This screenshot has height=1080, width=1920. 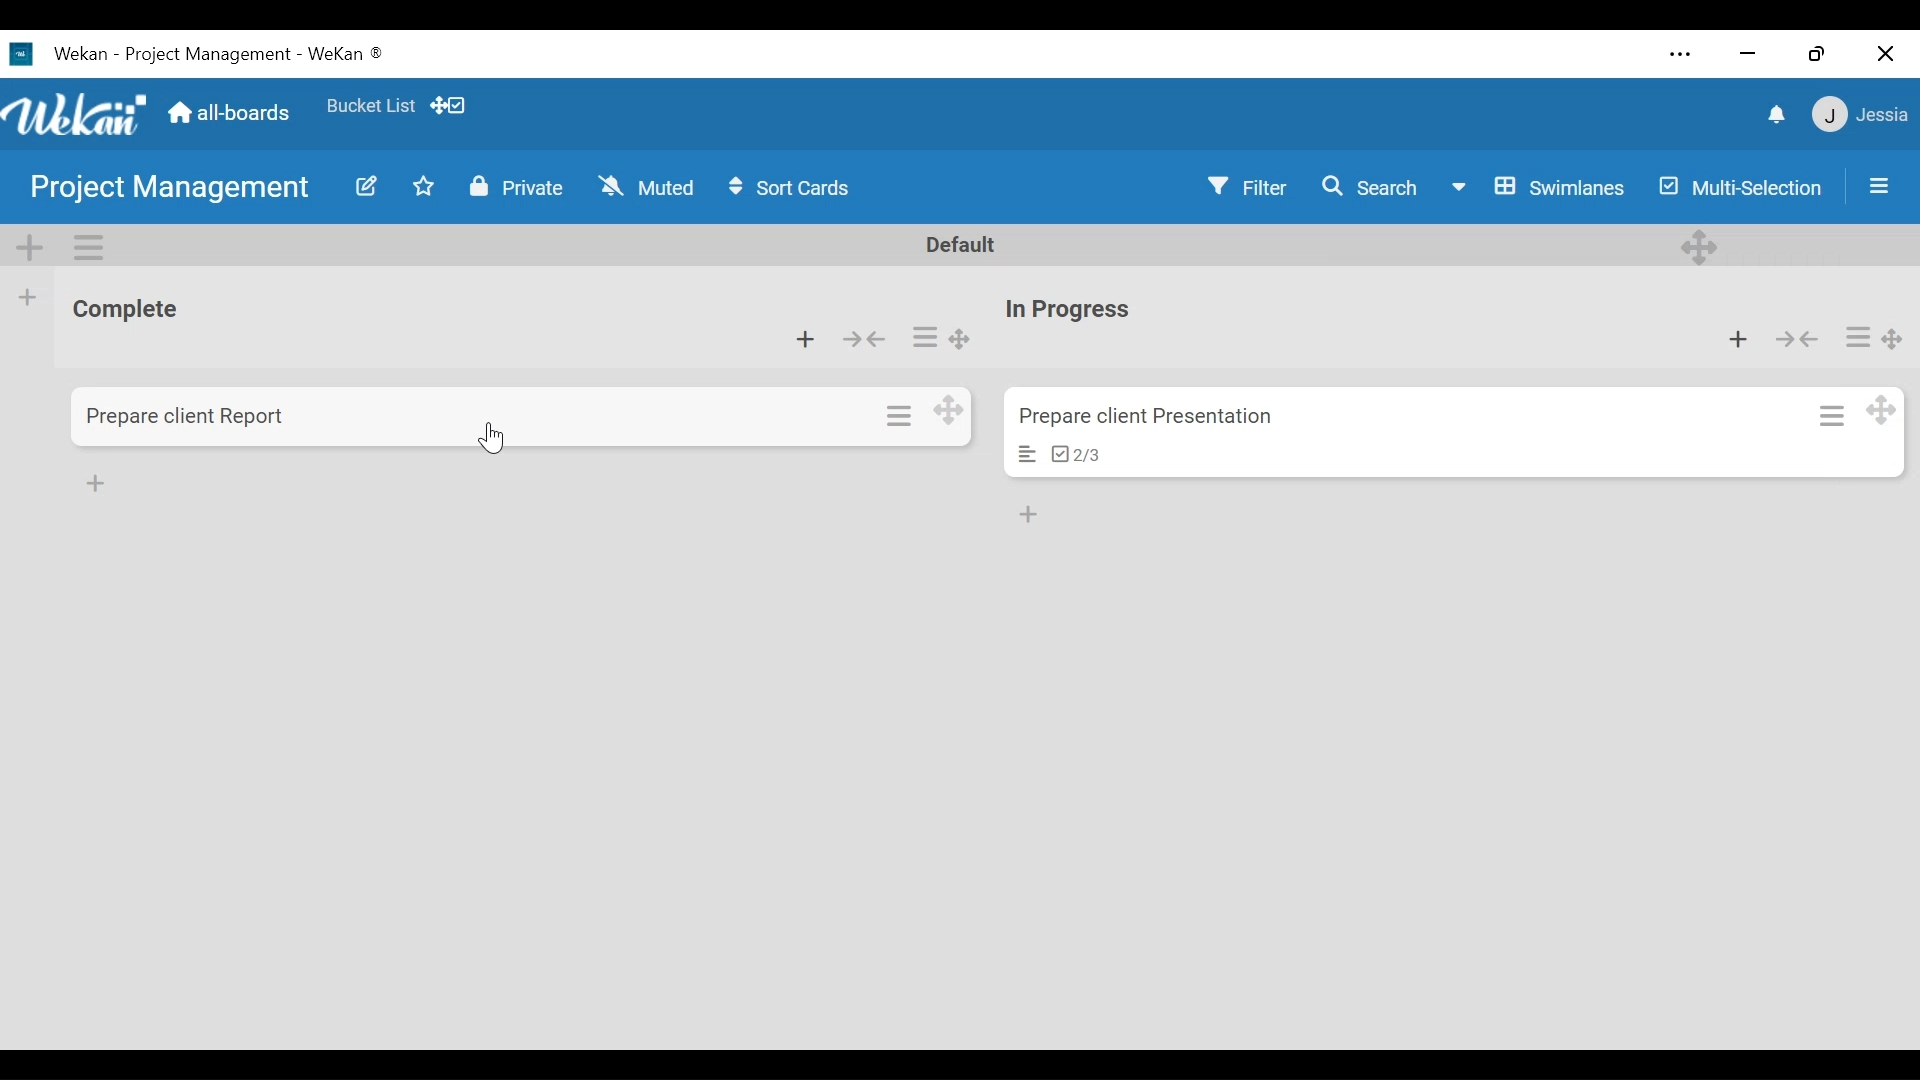 I want to click on Favorites, so click(x=373, y=106).